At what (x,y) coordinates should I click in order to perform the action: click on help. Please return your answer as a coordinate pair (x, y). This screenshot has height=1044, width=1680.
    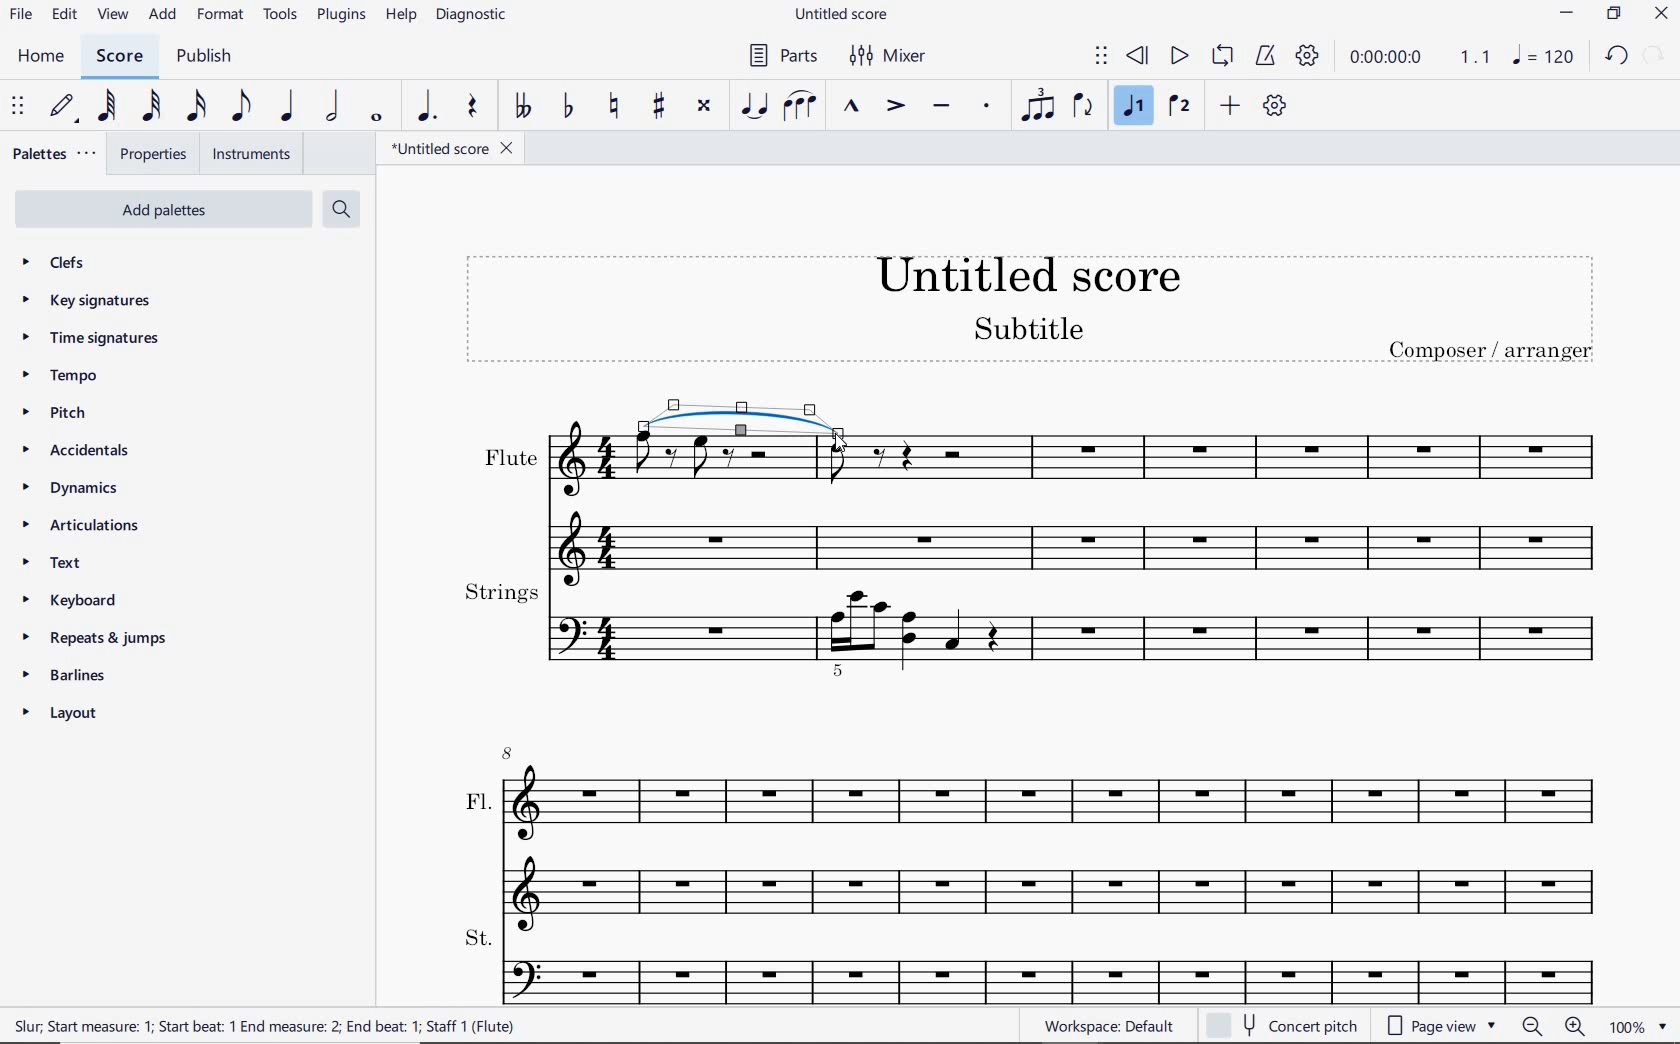
    Looking at the image, I should click on (401, 16).